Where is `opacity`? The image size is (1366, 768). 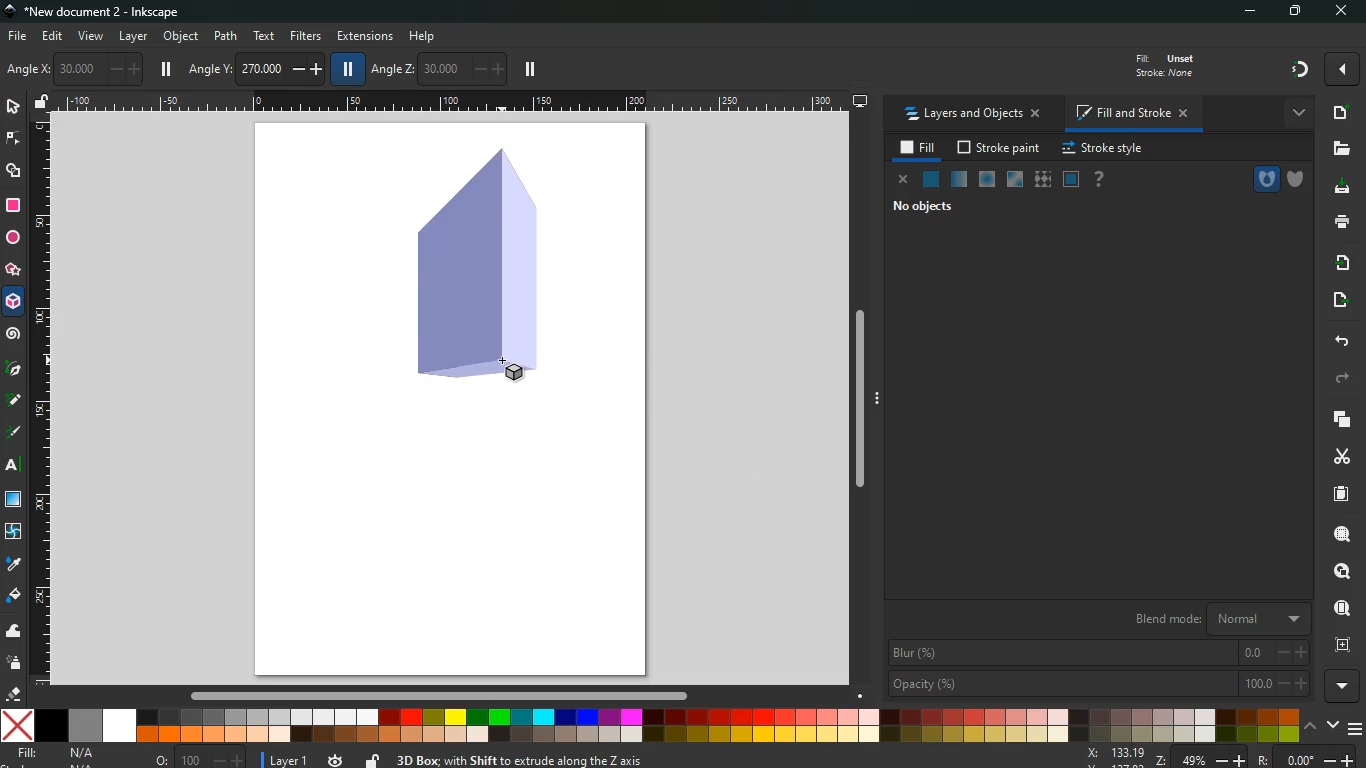
opacity is located at coordinates (959, 180).